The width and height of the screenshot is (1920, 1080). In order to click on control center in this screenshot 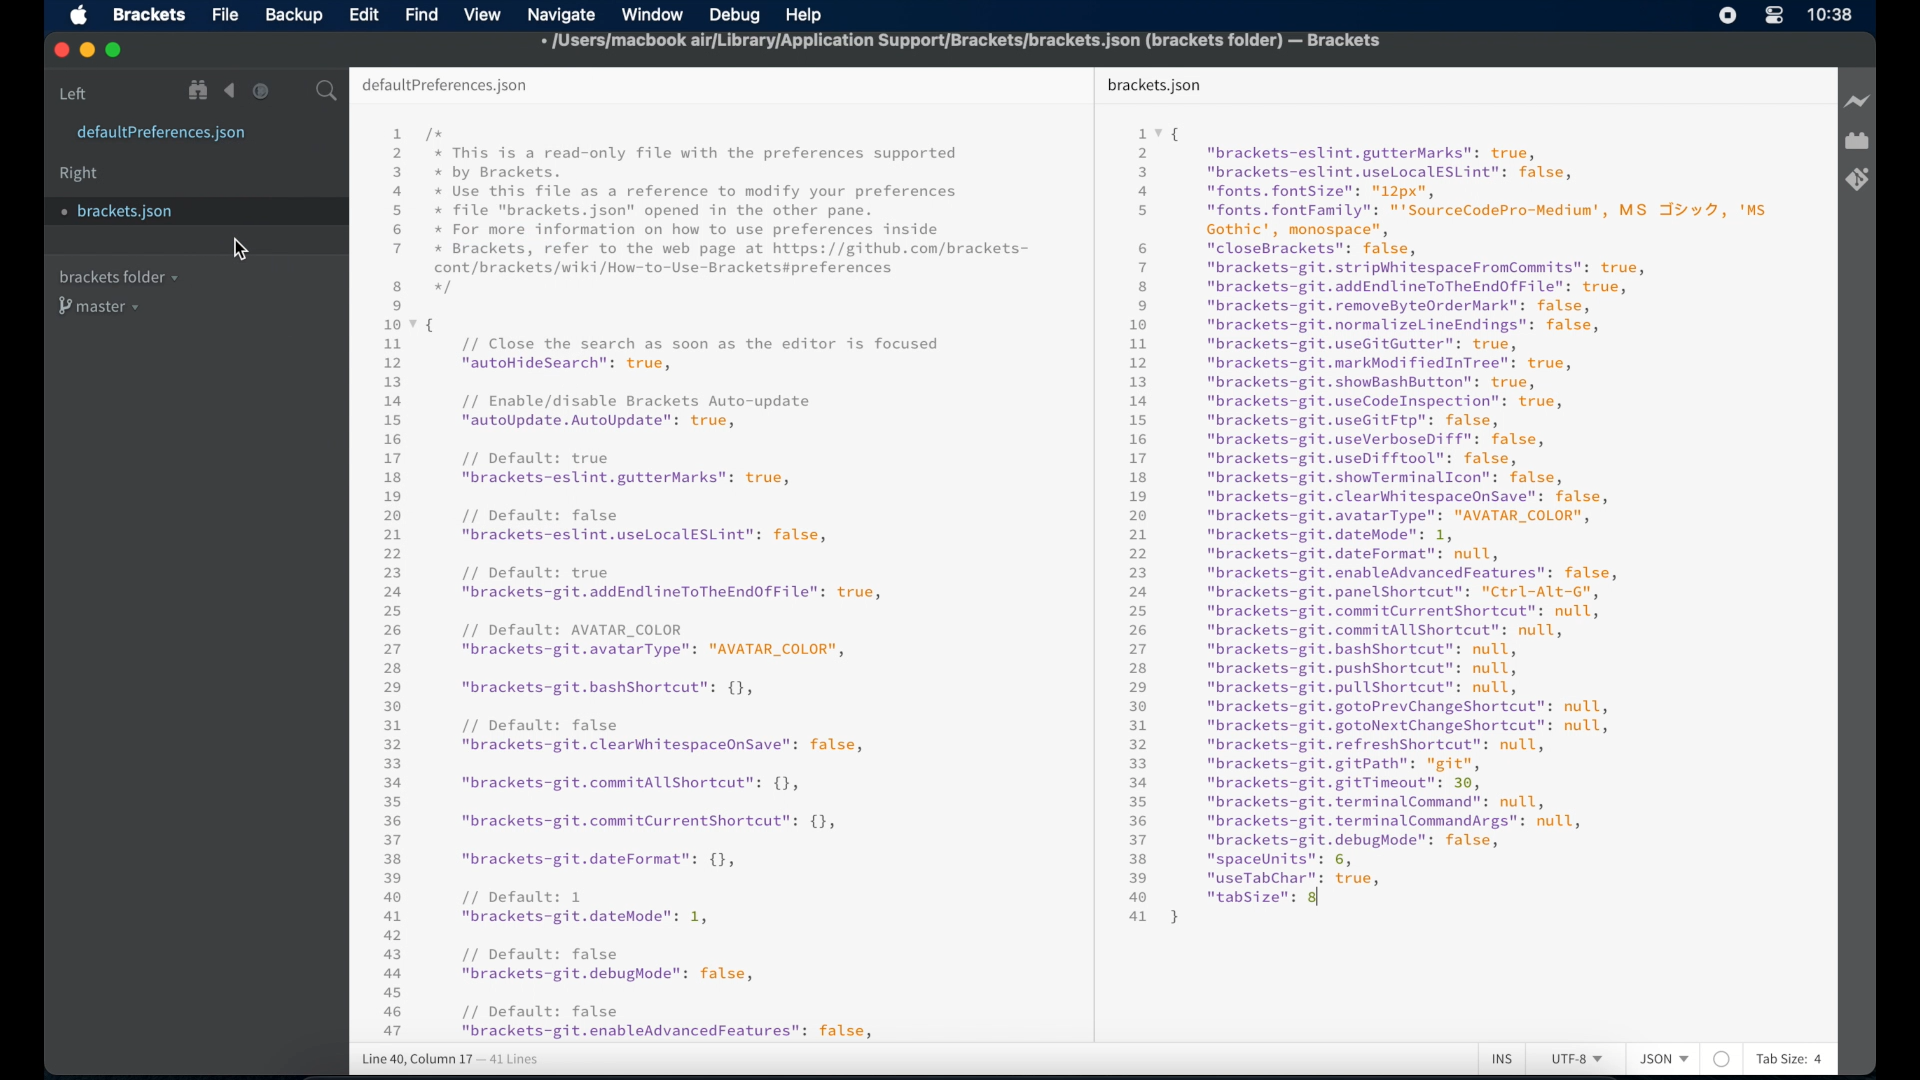, I will do `click(1773, 15)`.